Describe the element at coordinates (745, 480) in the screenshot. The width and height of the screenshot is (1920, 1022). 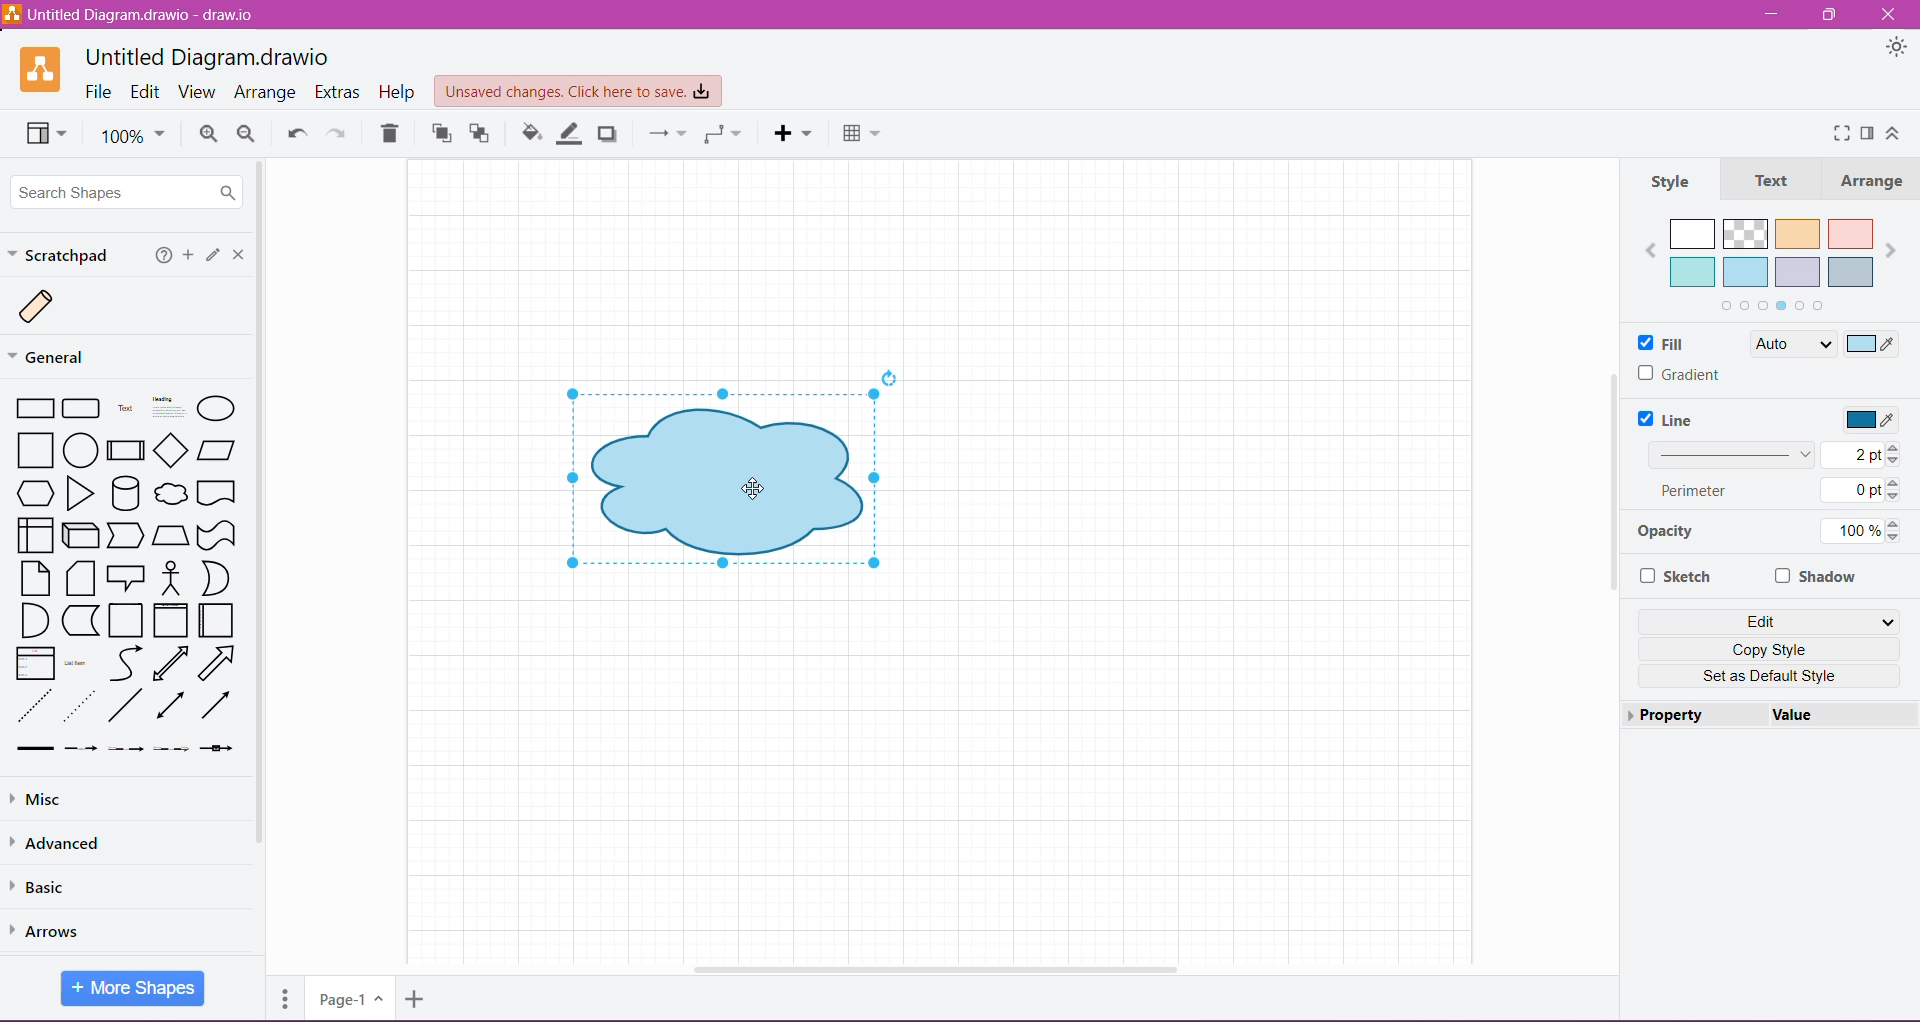
I see `Cursor` at that location.